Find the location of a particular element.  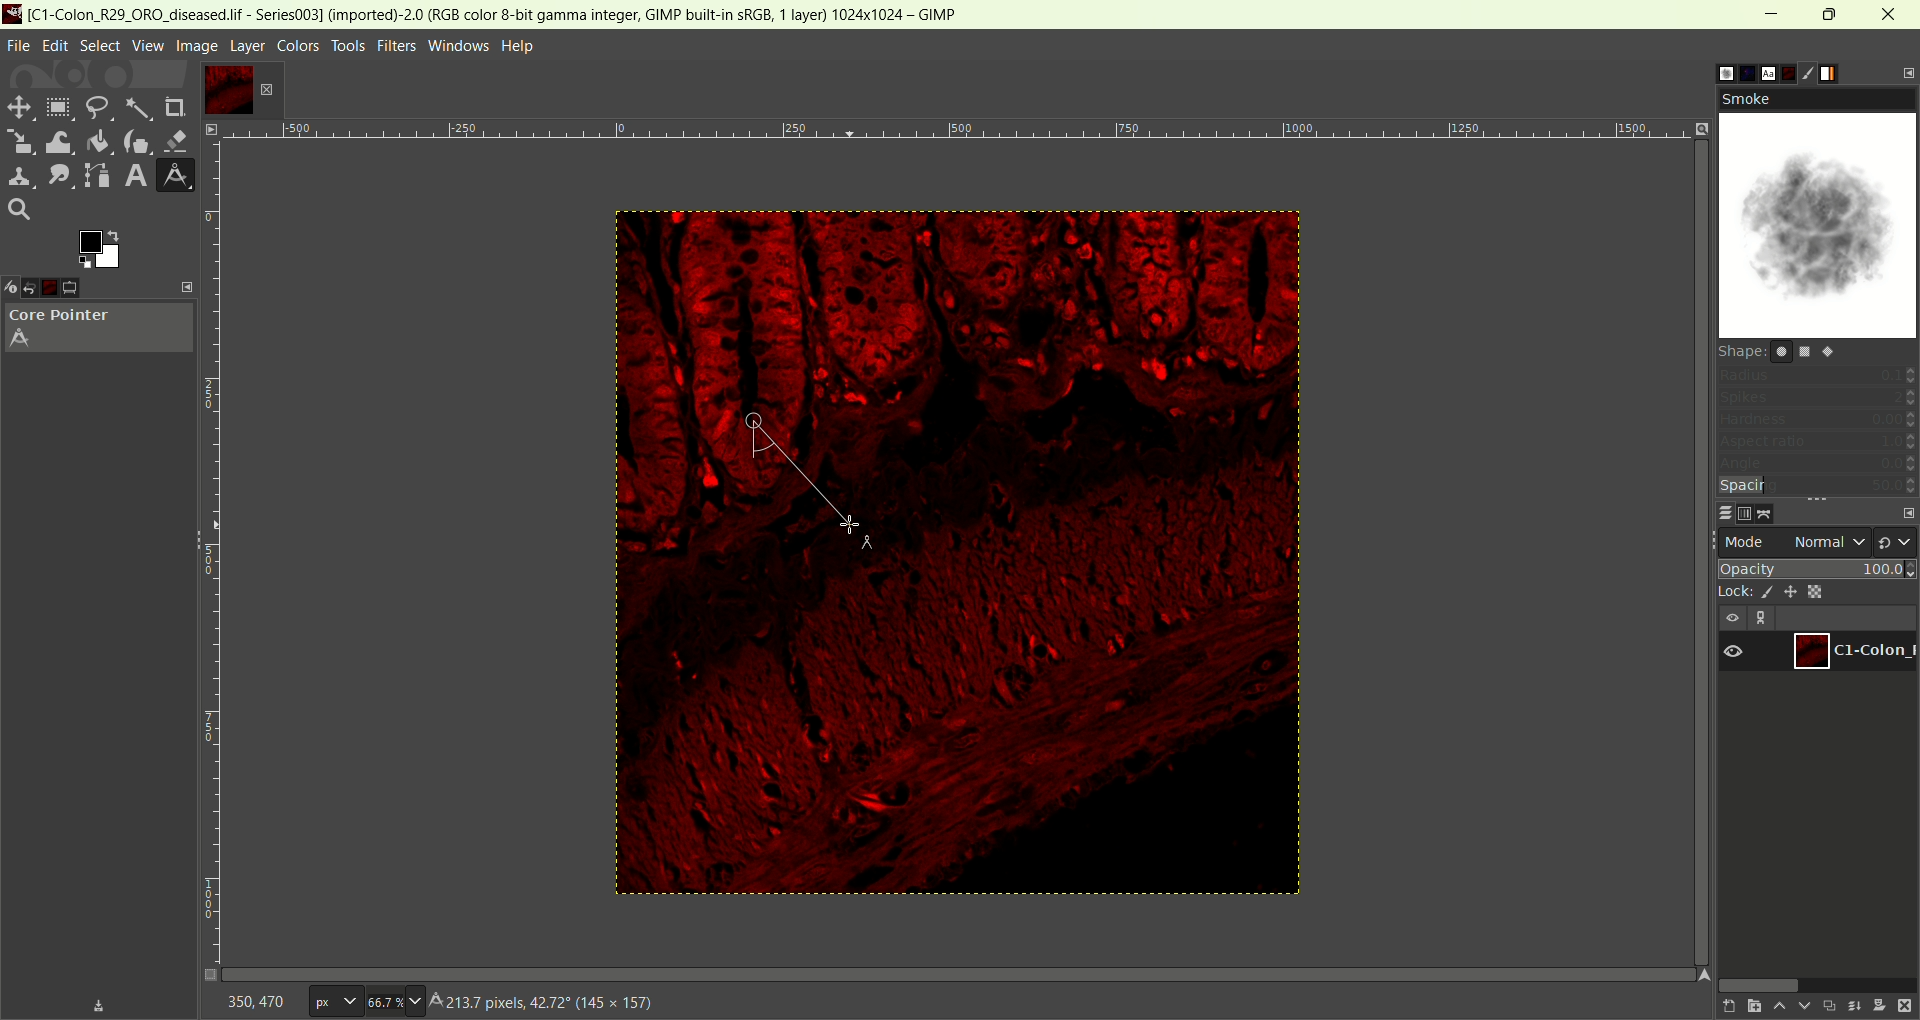

delete layer is located at coordinates (1906, 1007).